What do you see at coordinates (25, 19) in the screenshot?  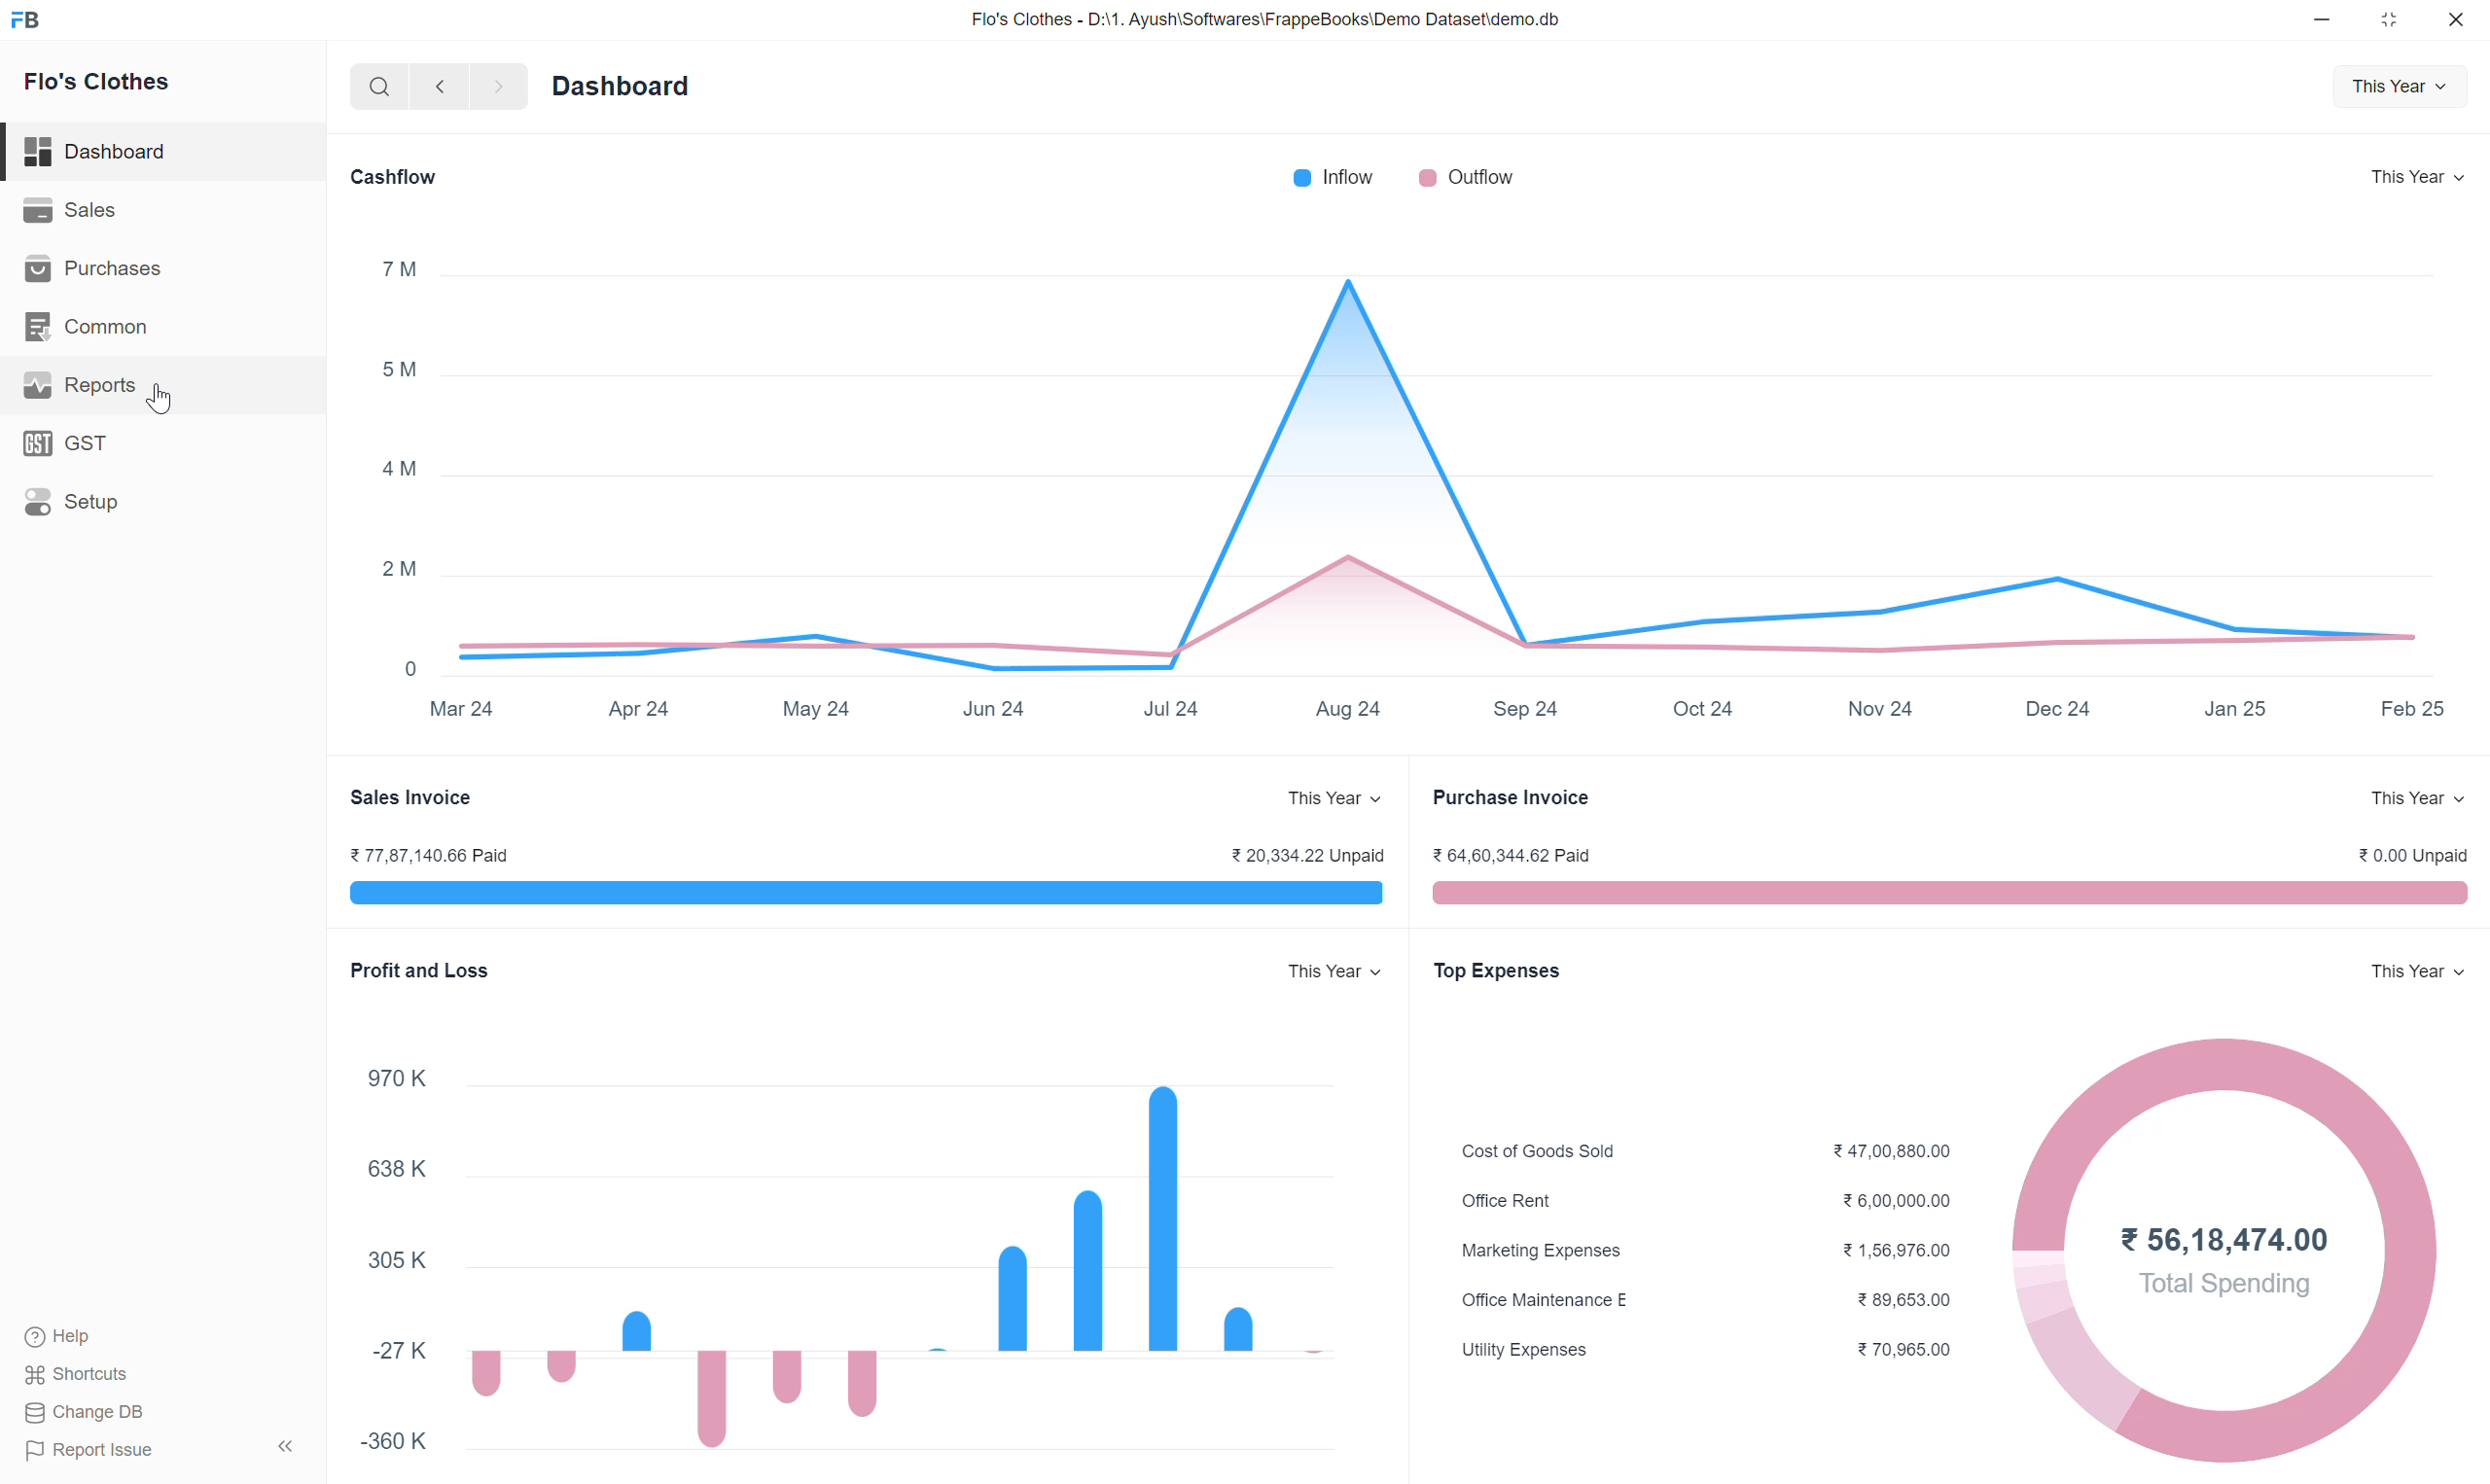 I see `FB` at bounding box center [25, 19].